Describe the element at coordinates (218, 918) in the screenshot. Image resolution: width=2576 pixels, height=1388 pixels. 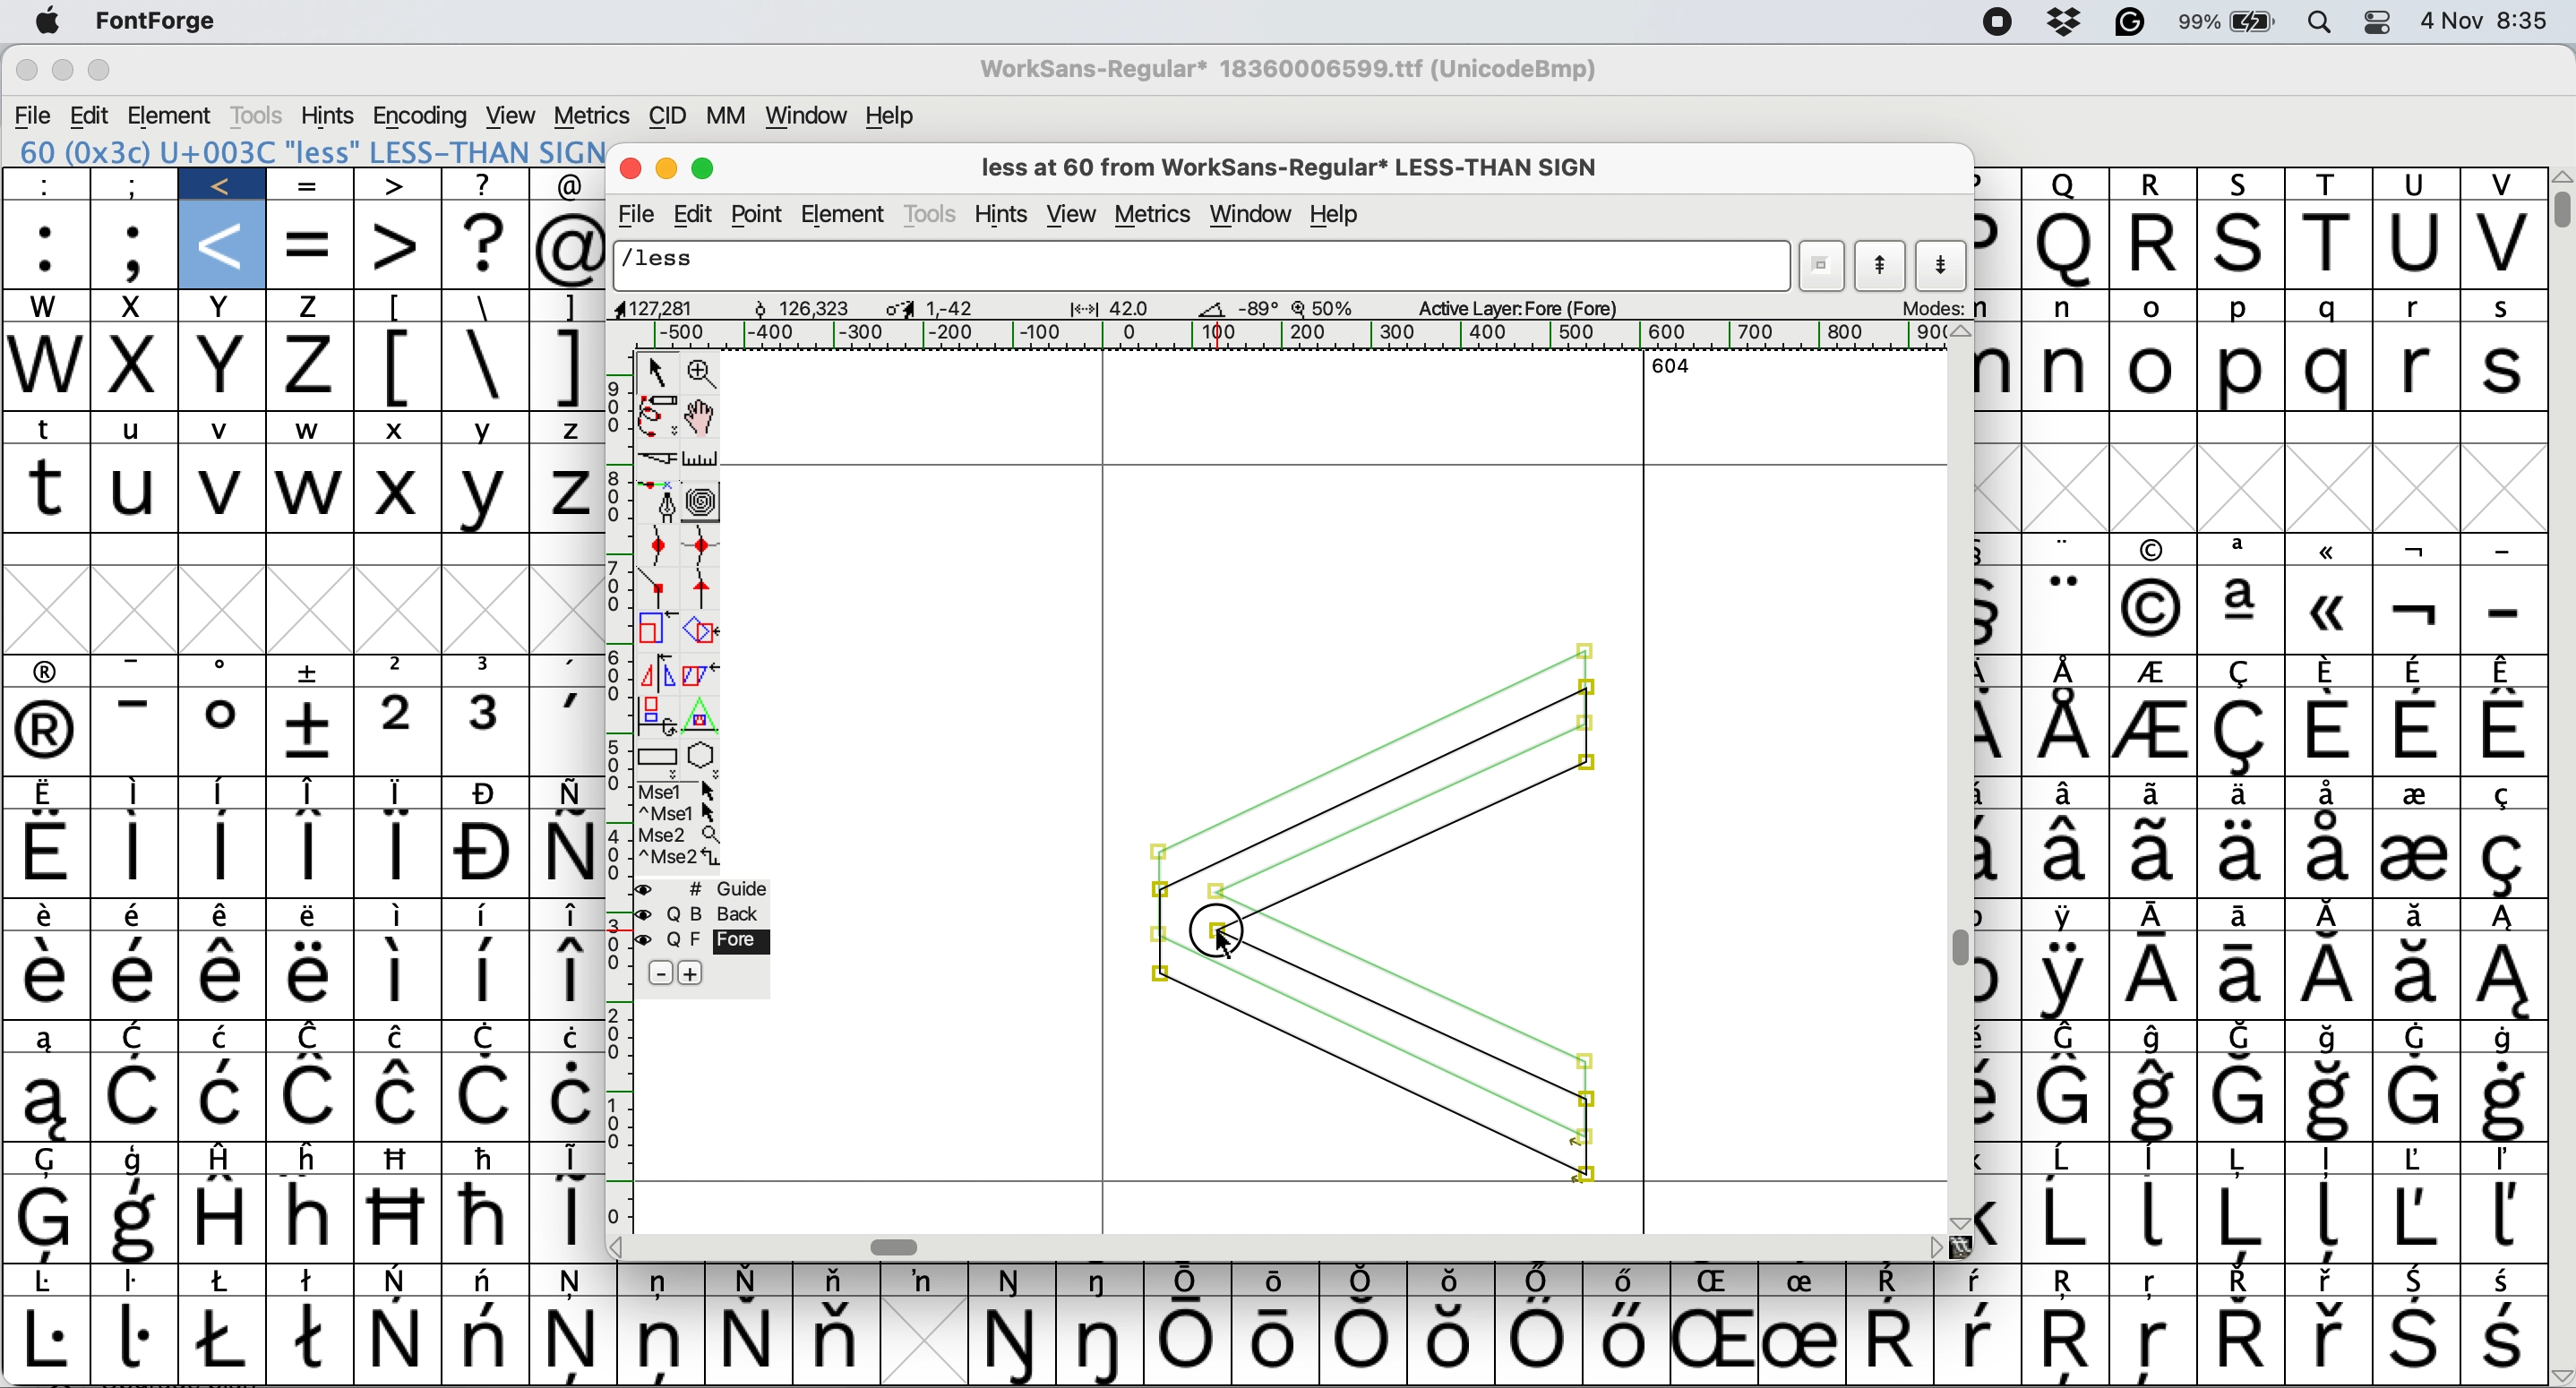
I see `Symbol` at that location.